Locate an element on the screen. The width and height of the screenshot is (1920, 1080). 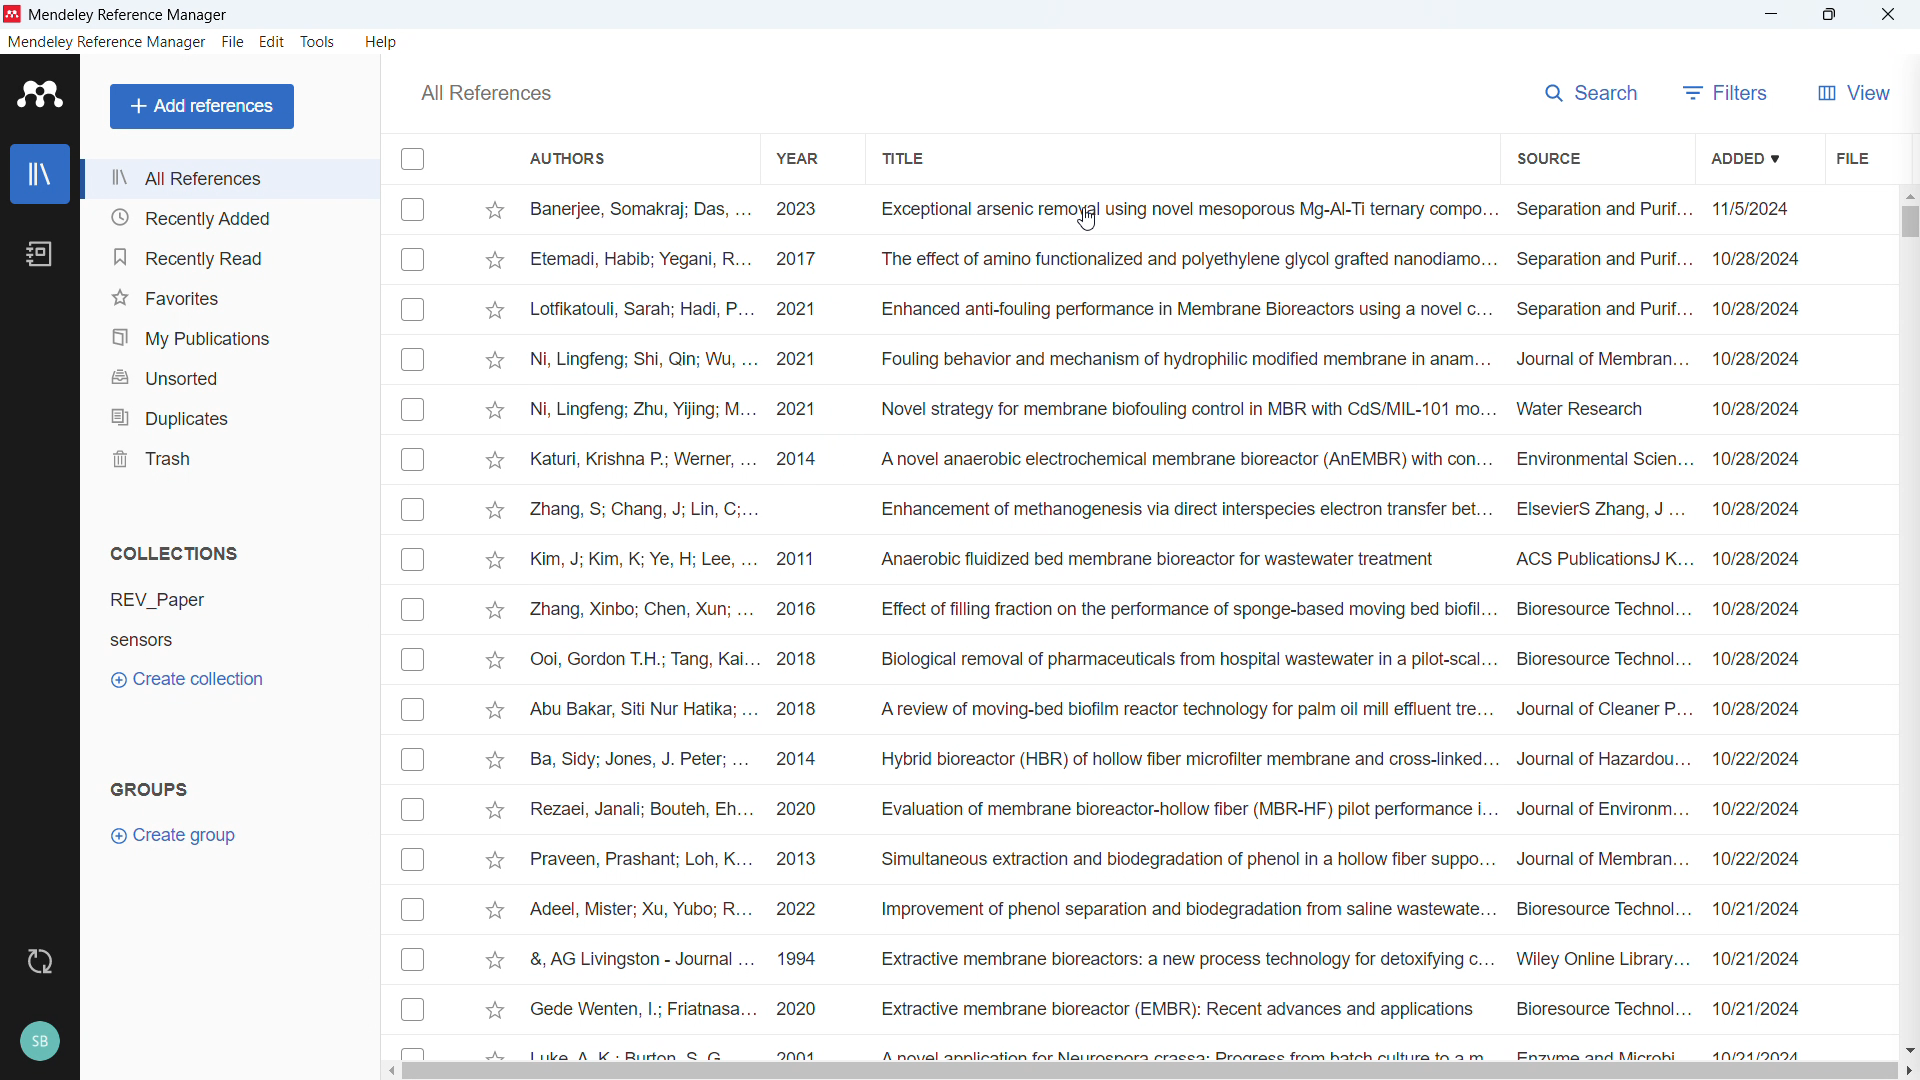
lotfikatouil,sarah,hadi,p is located at coordinates (639, 310).